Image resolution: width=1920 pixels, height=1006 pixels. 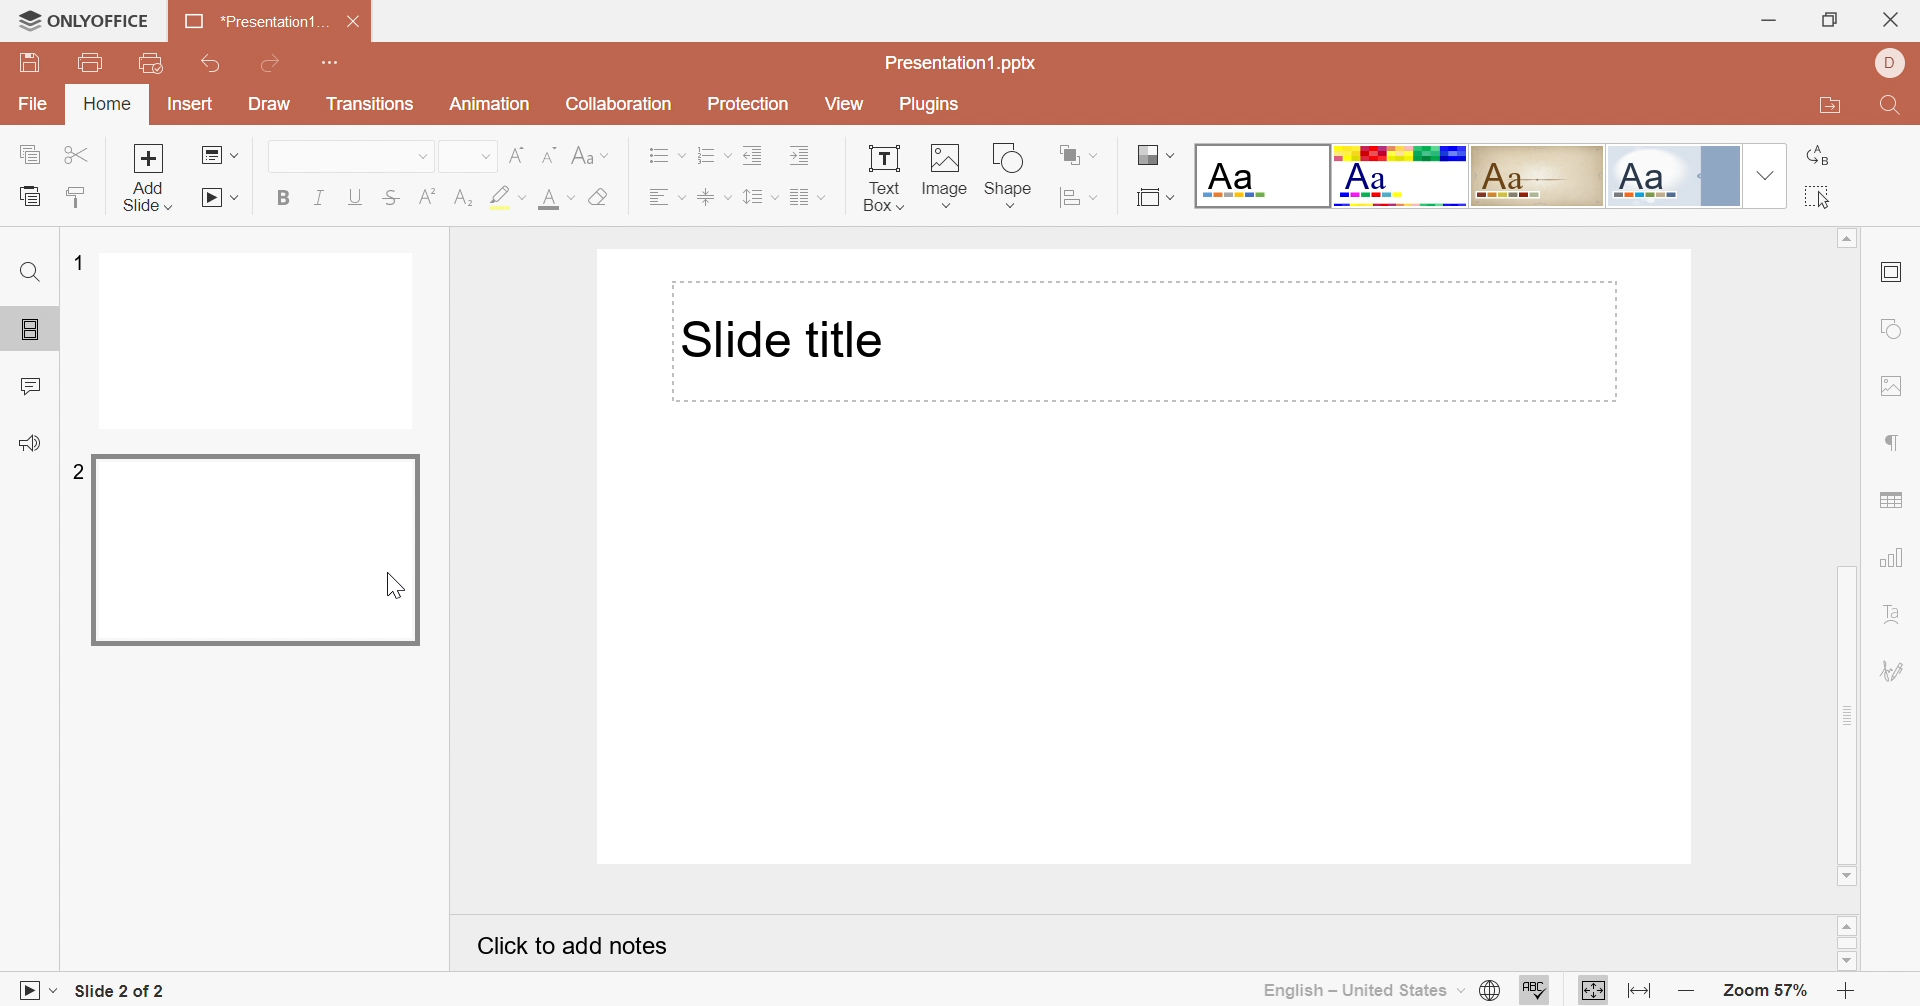 I want to click on Strikethrough, so click(x=389, y=198).